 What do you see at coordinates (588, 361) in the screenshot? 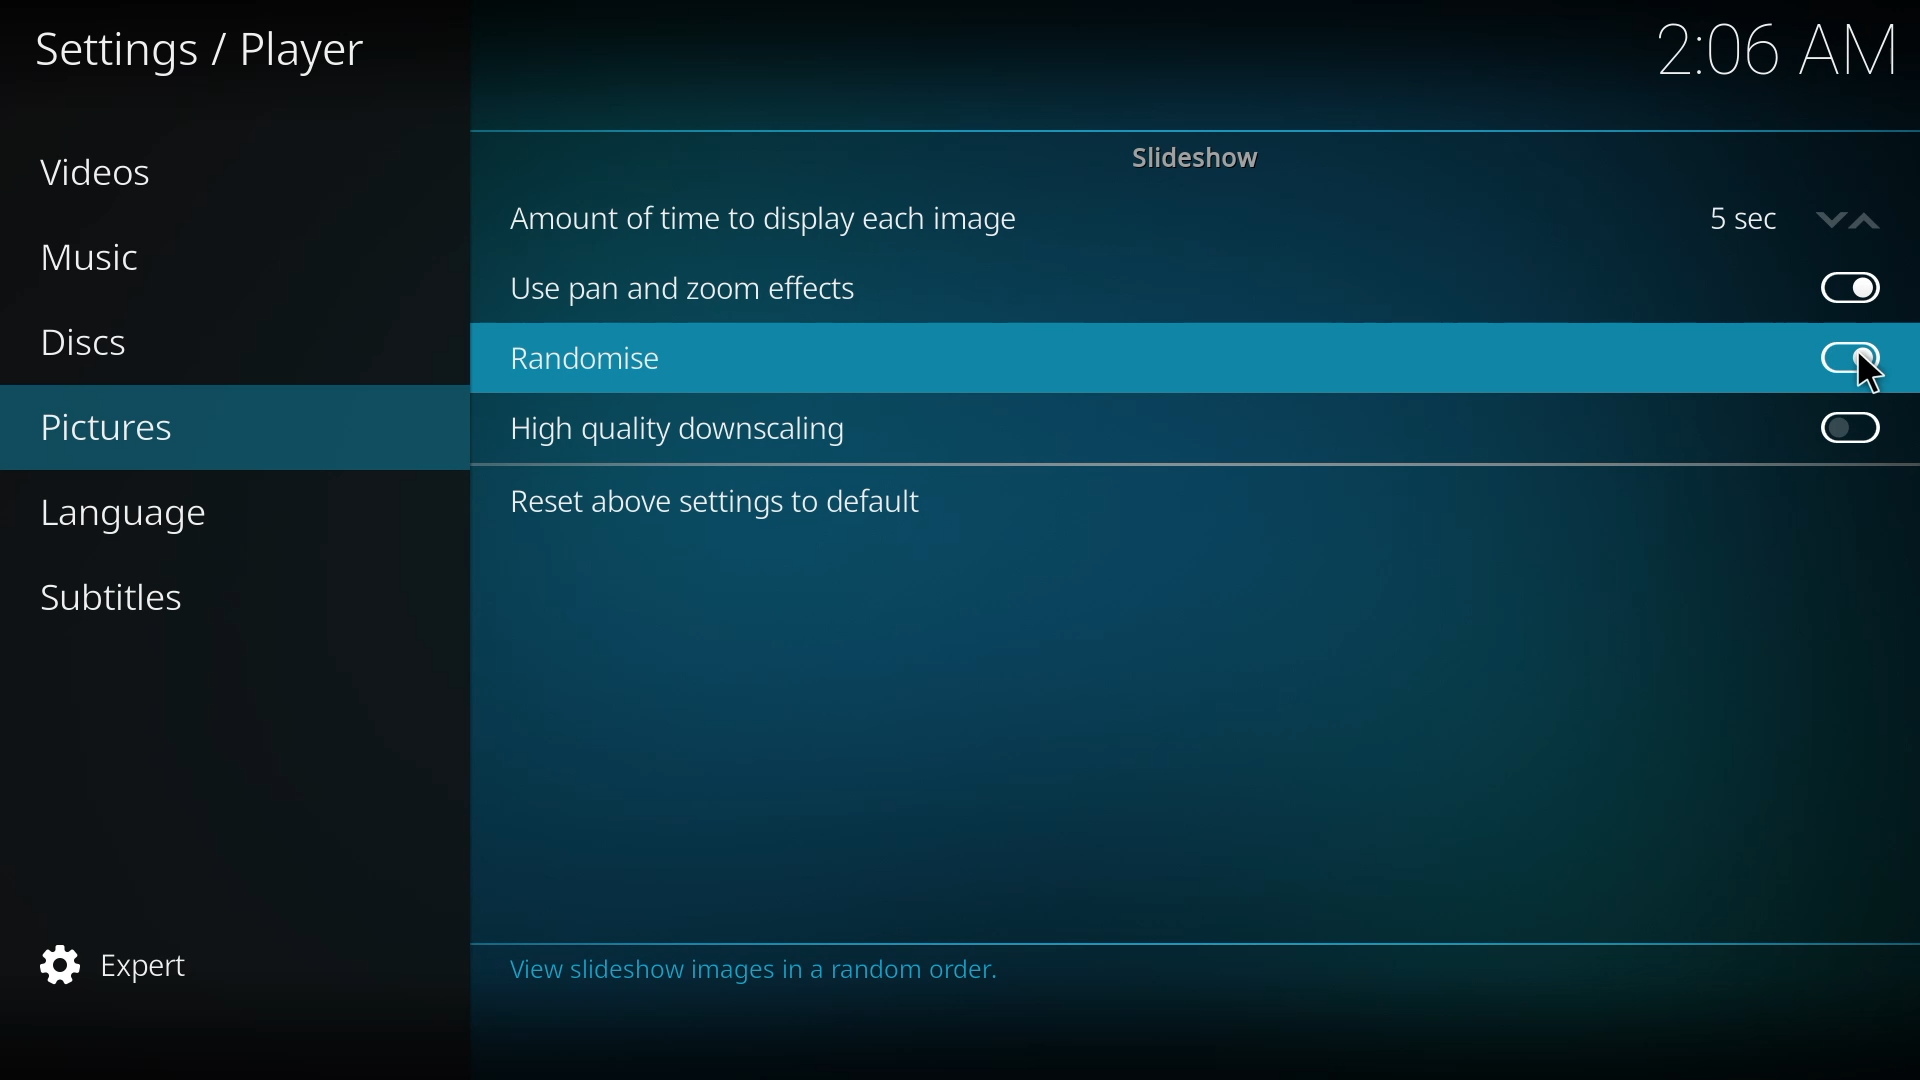
I see `randomize` at bounding box center [588, 361].